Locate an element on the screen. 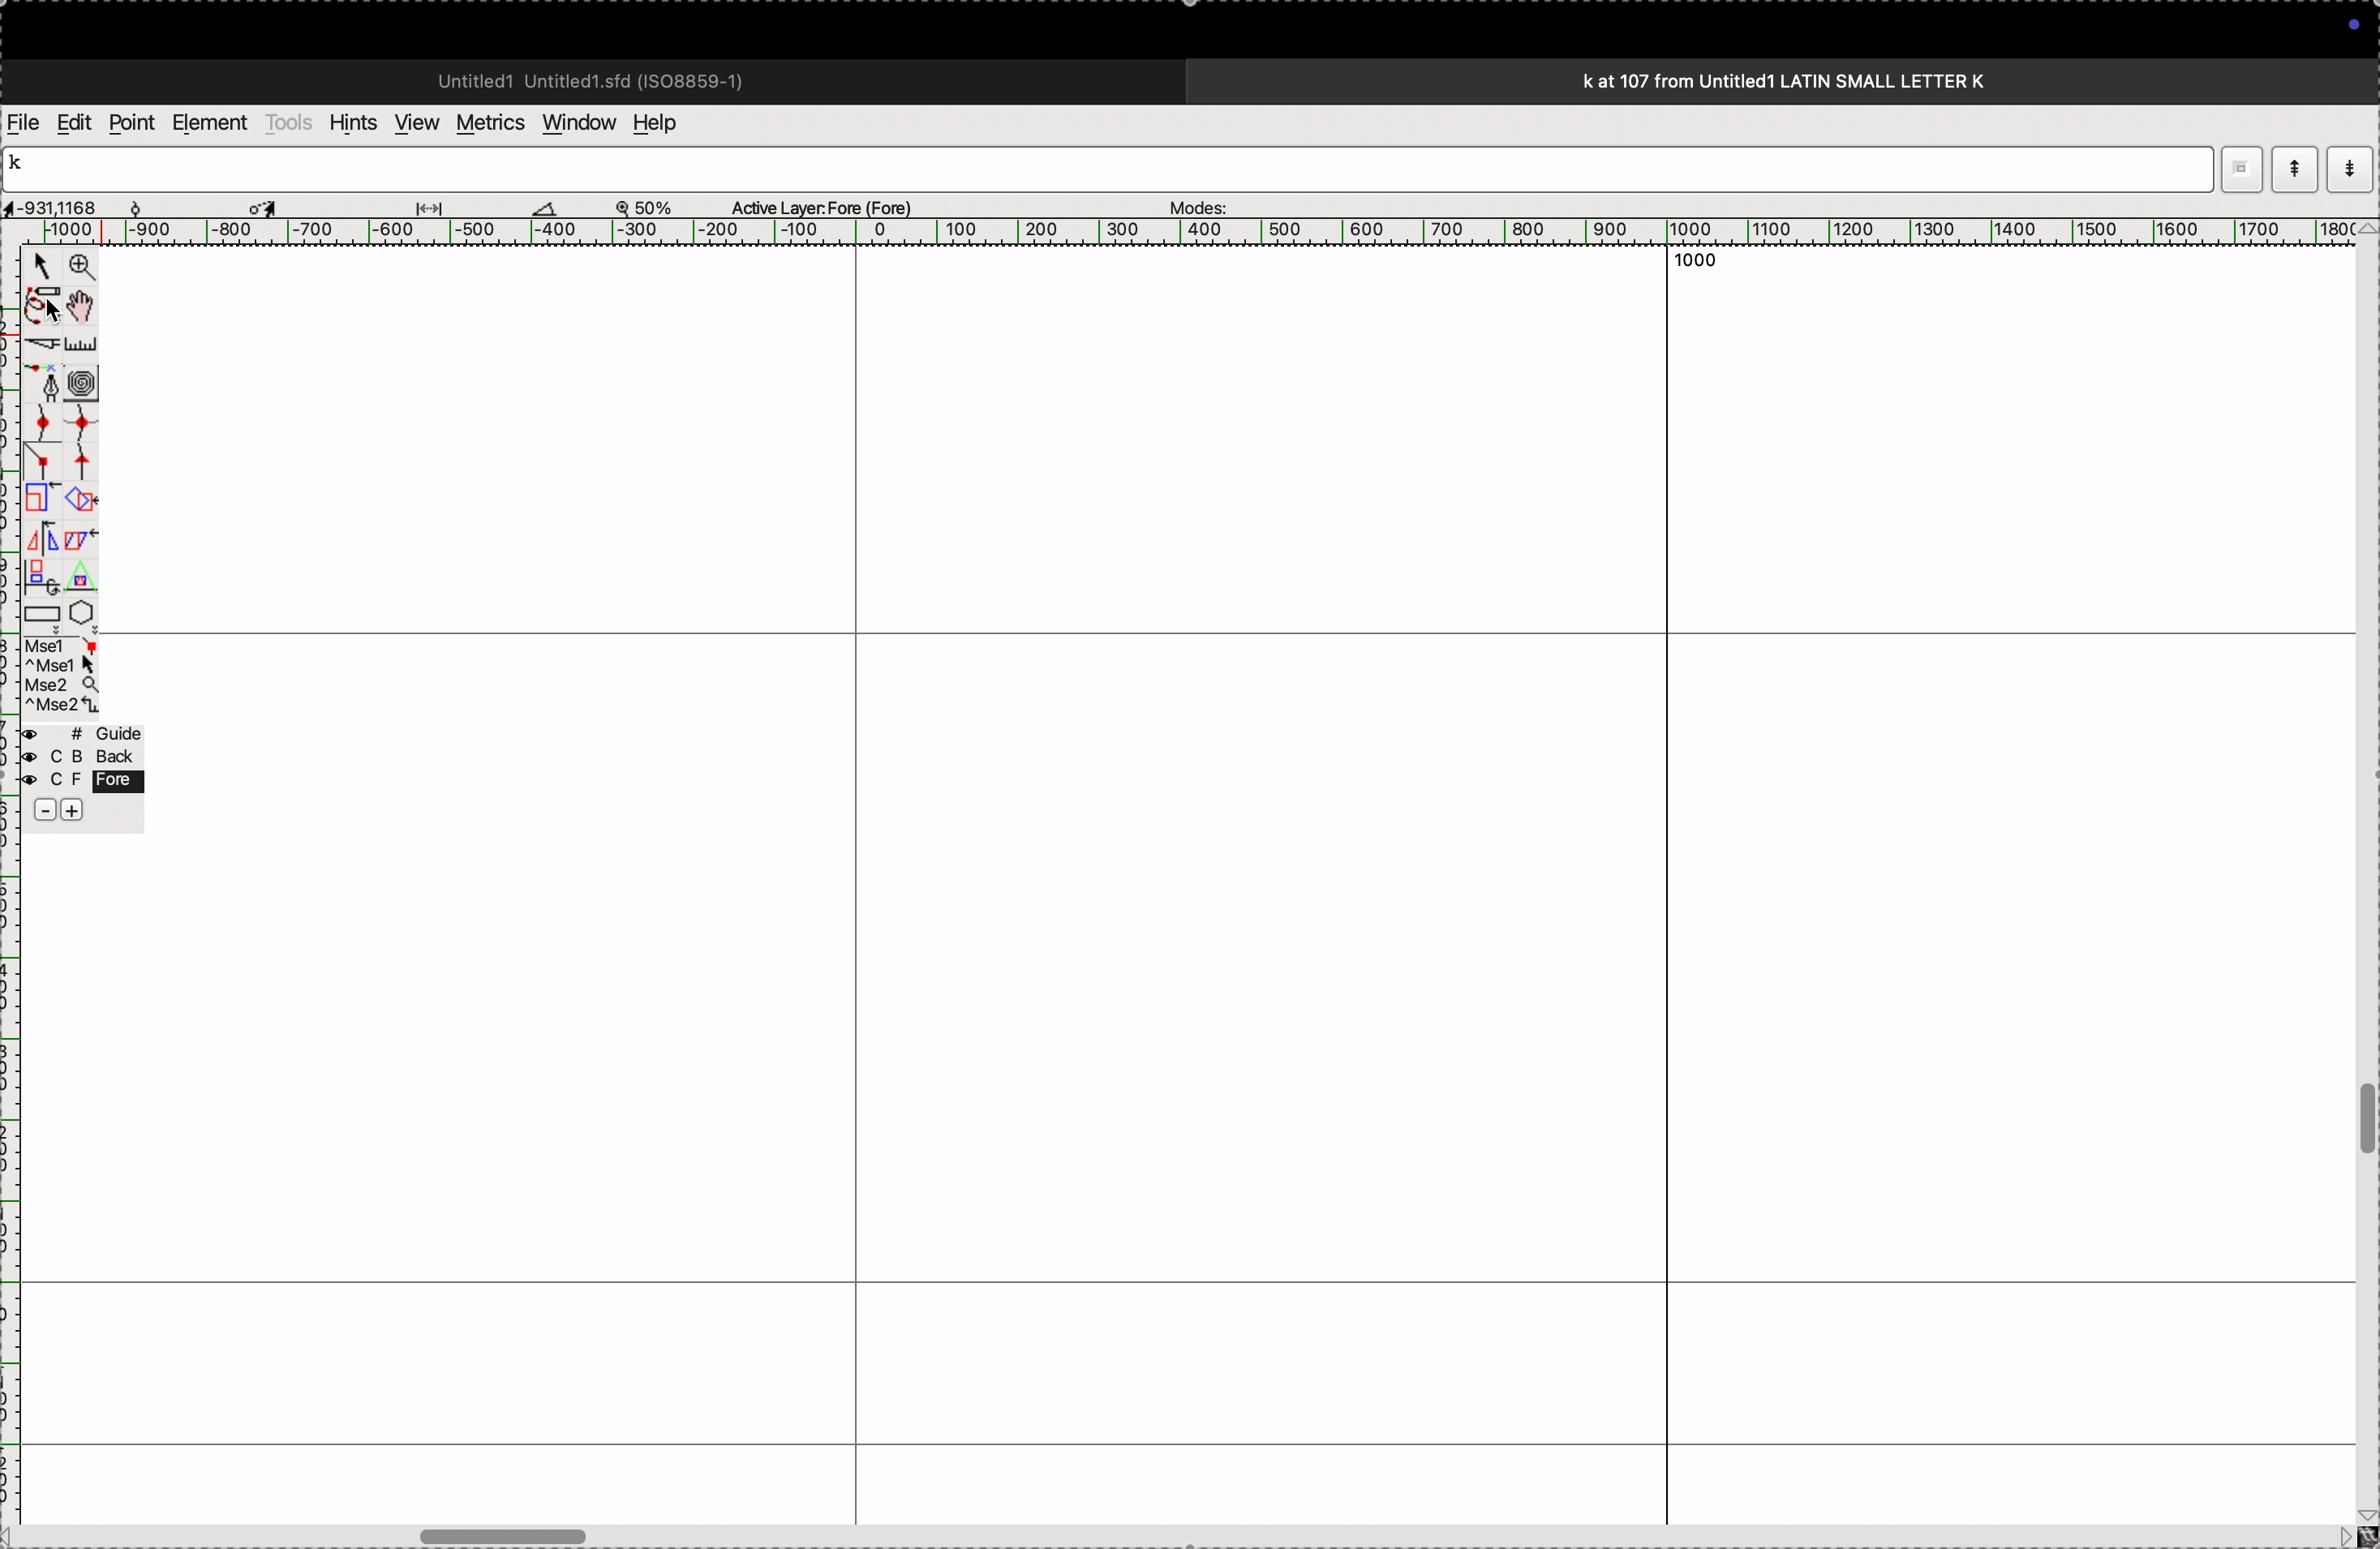  scale is located at coordinates (85, 344).